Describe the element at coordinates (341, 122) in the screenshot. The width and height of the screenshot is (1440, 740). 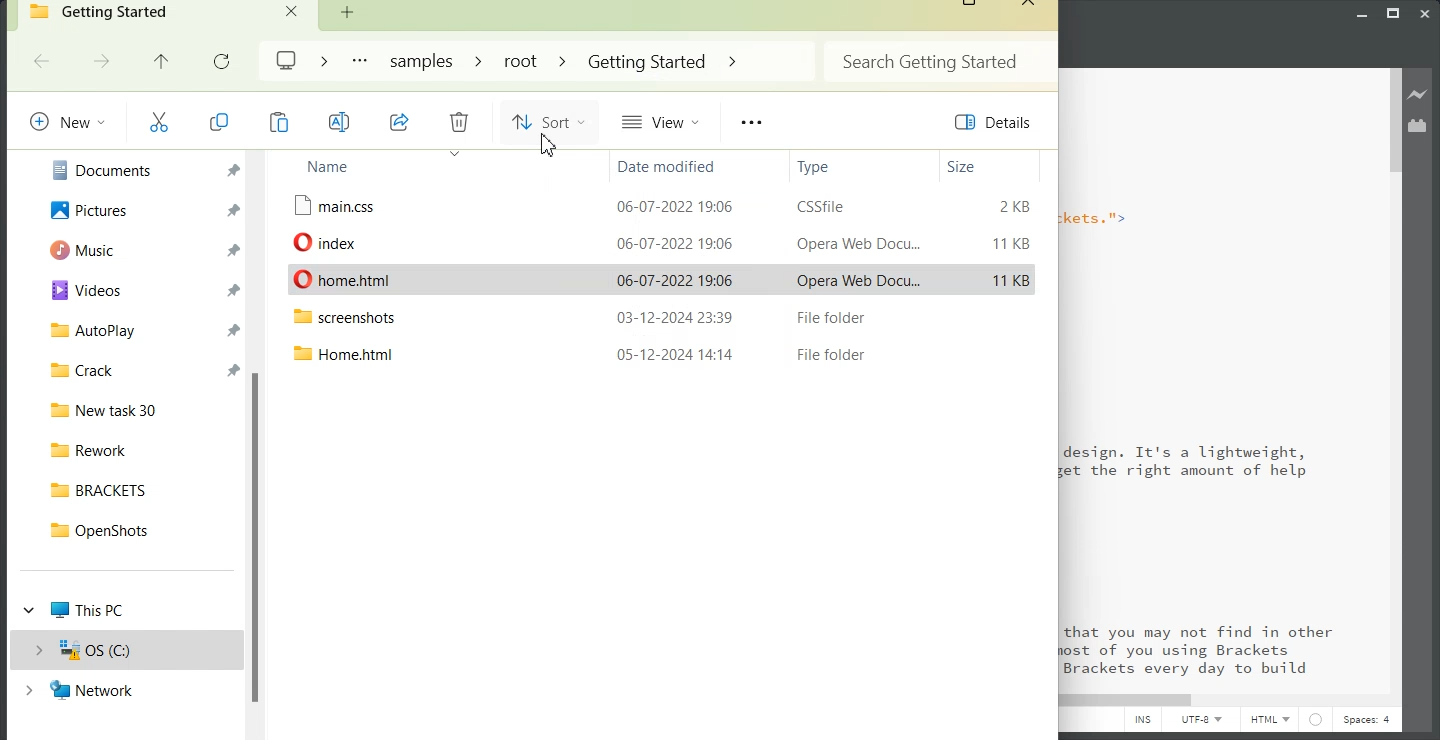
I see `Rename` at that location.